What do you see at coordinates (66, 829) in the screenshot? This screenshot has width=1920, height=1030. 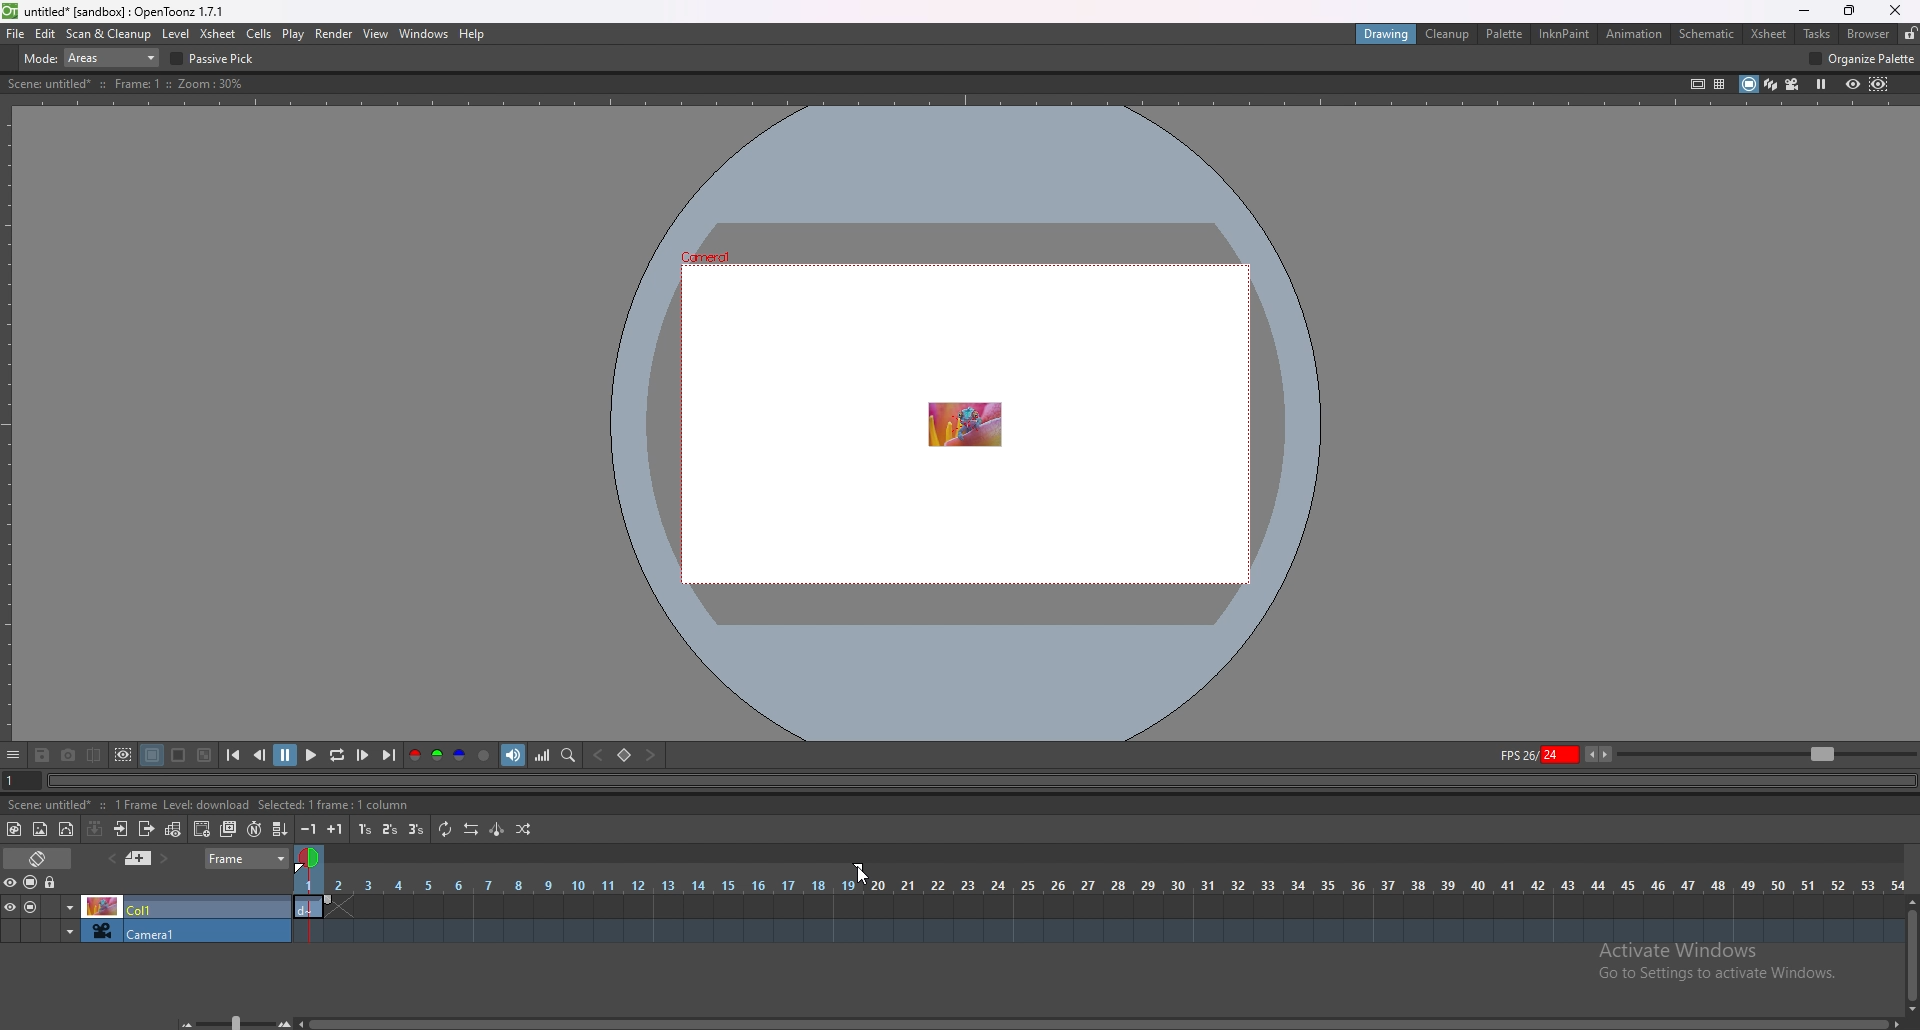 I see `new vector level` at bounding box center [66, 829].